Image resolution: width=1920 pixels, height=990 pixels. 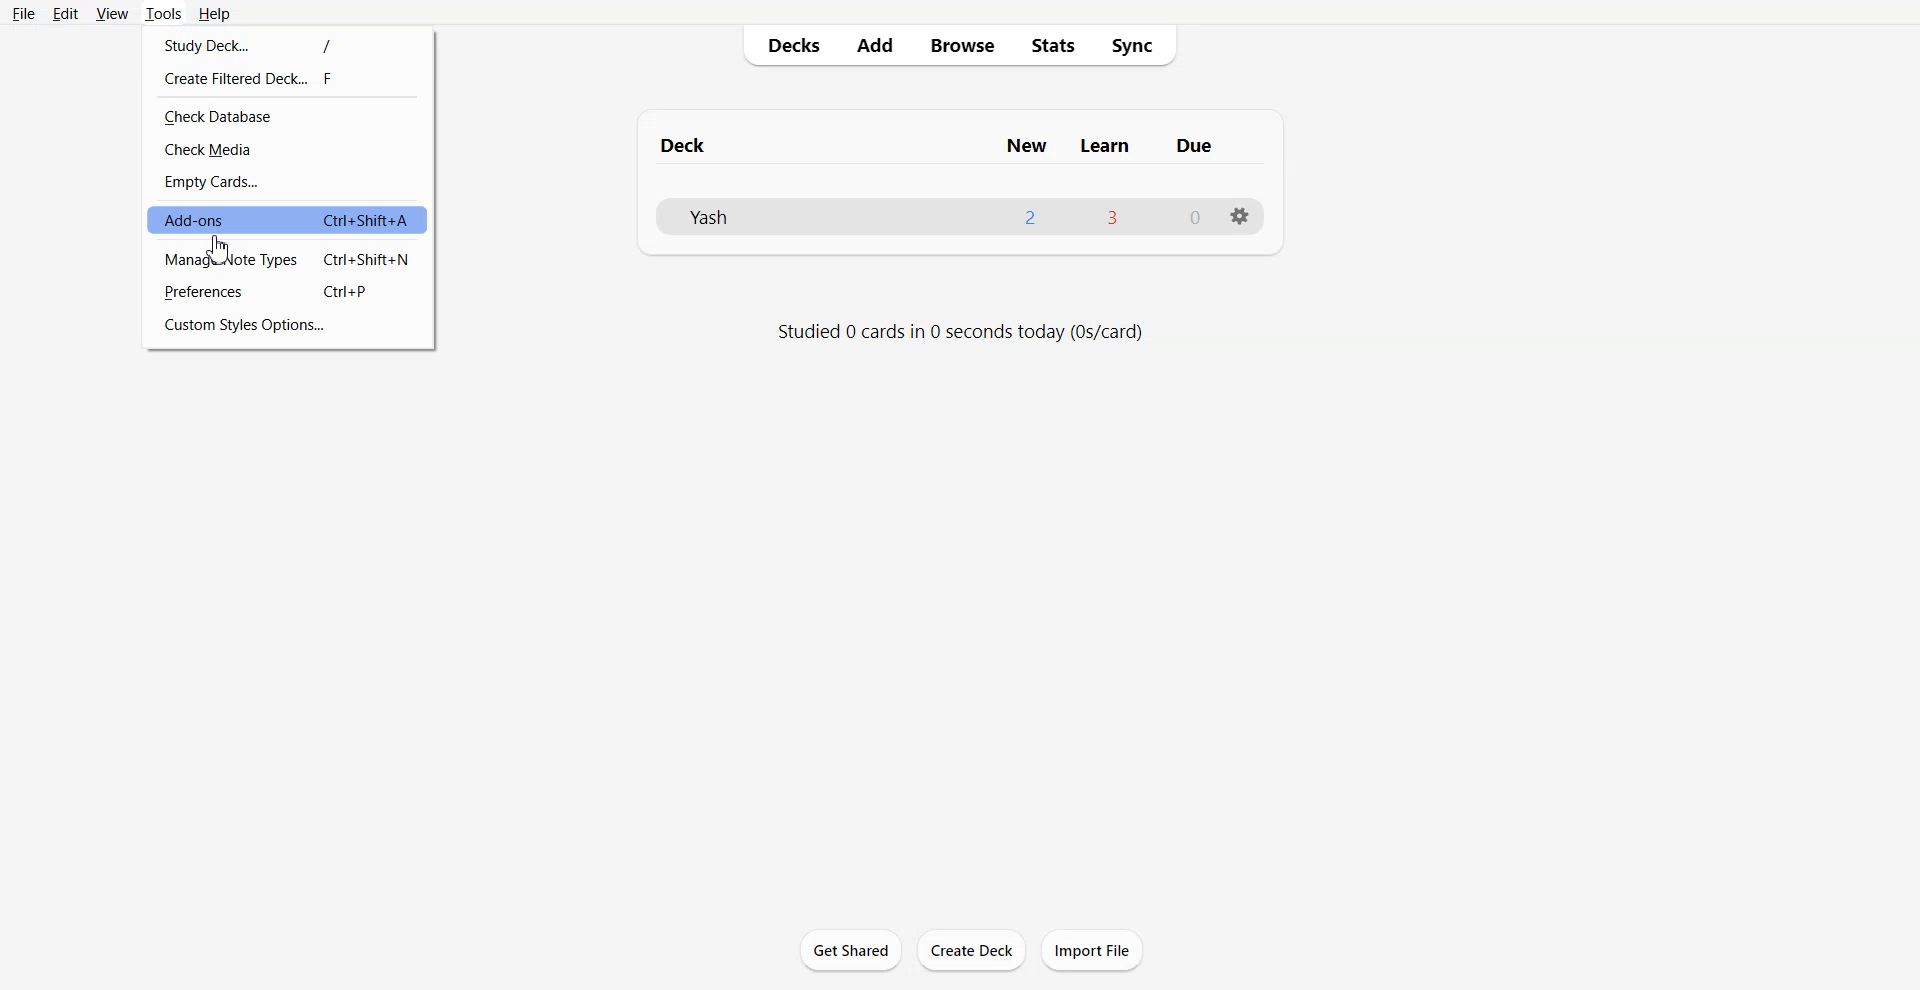 What do you see at coordinates (785, 45) in the screenshot?
I see `Decks` at bounding box center [785, 45].